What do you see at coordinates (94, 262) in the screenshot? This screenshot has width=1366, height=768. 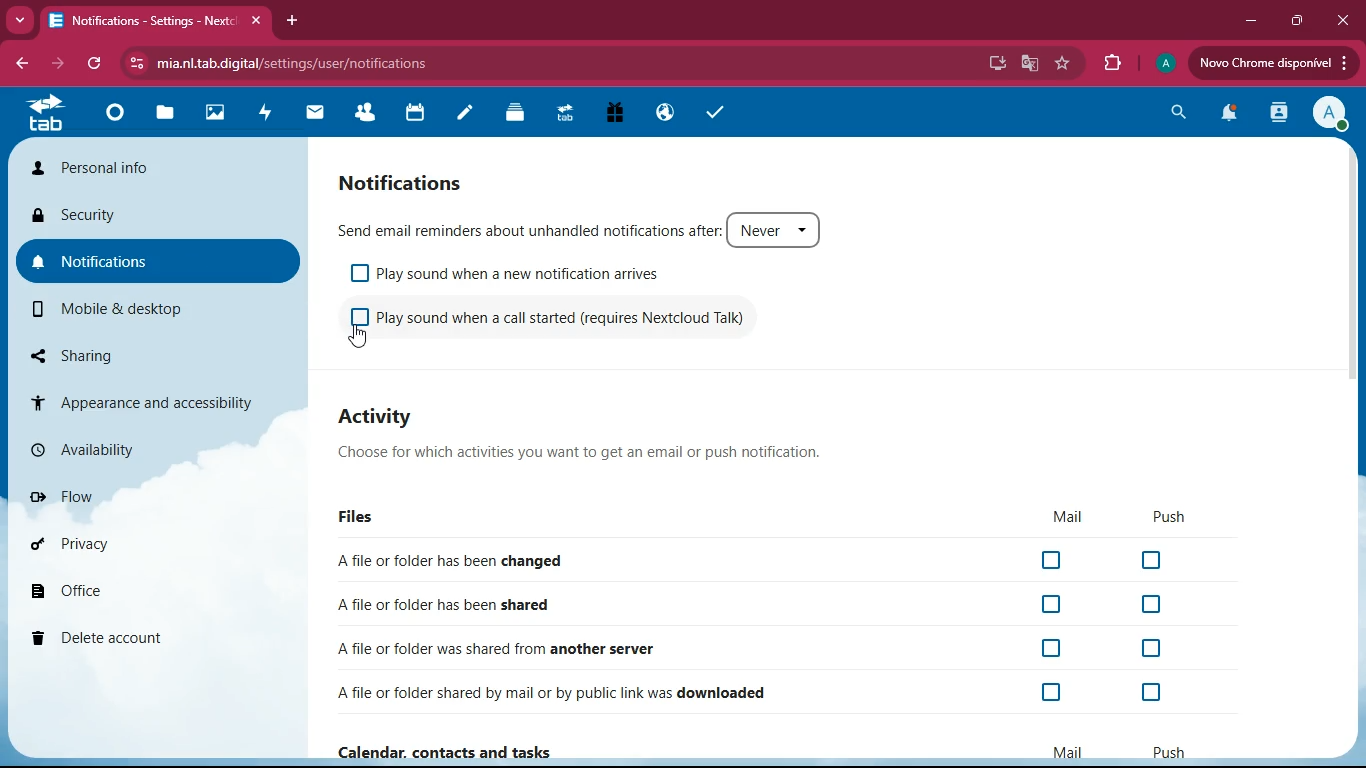 I see `notifications` at bounding box center [94, 262].